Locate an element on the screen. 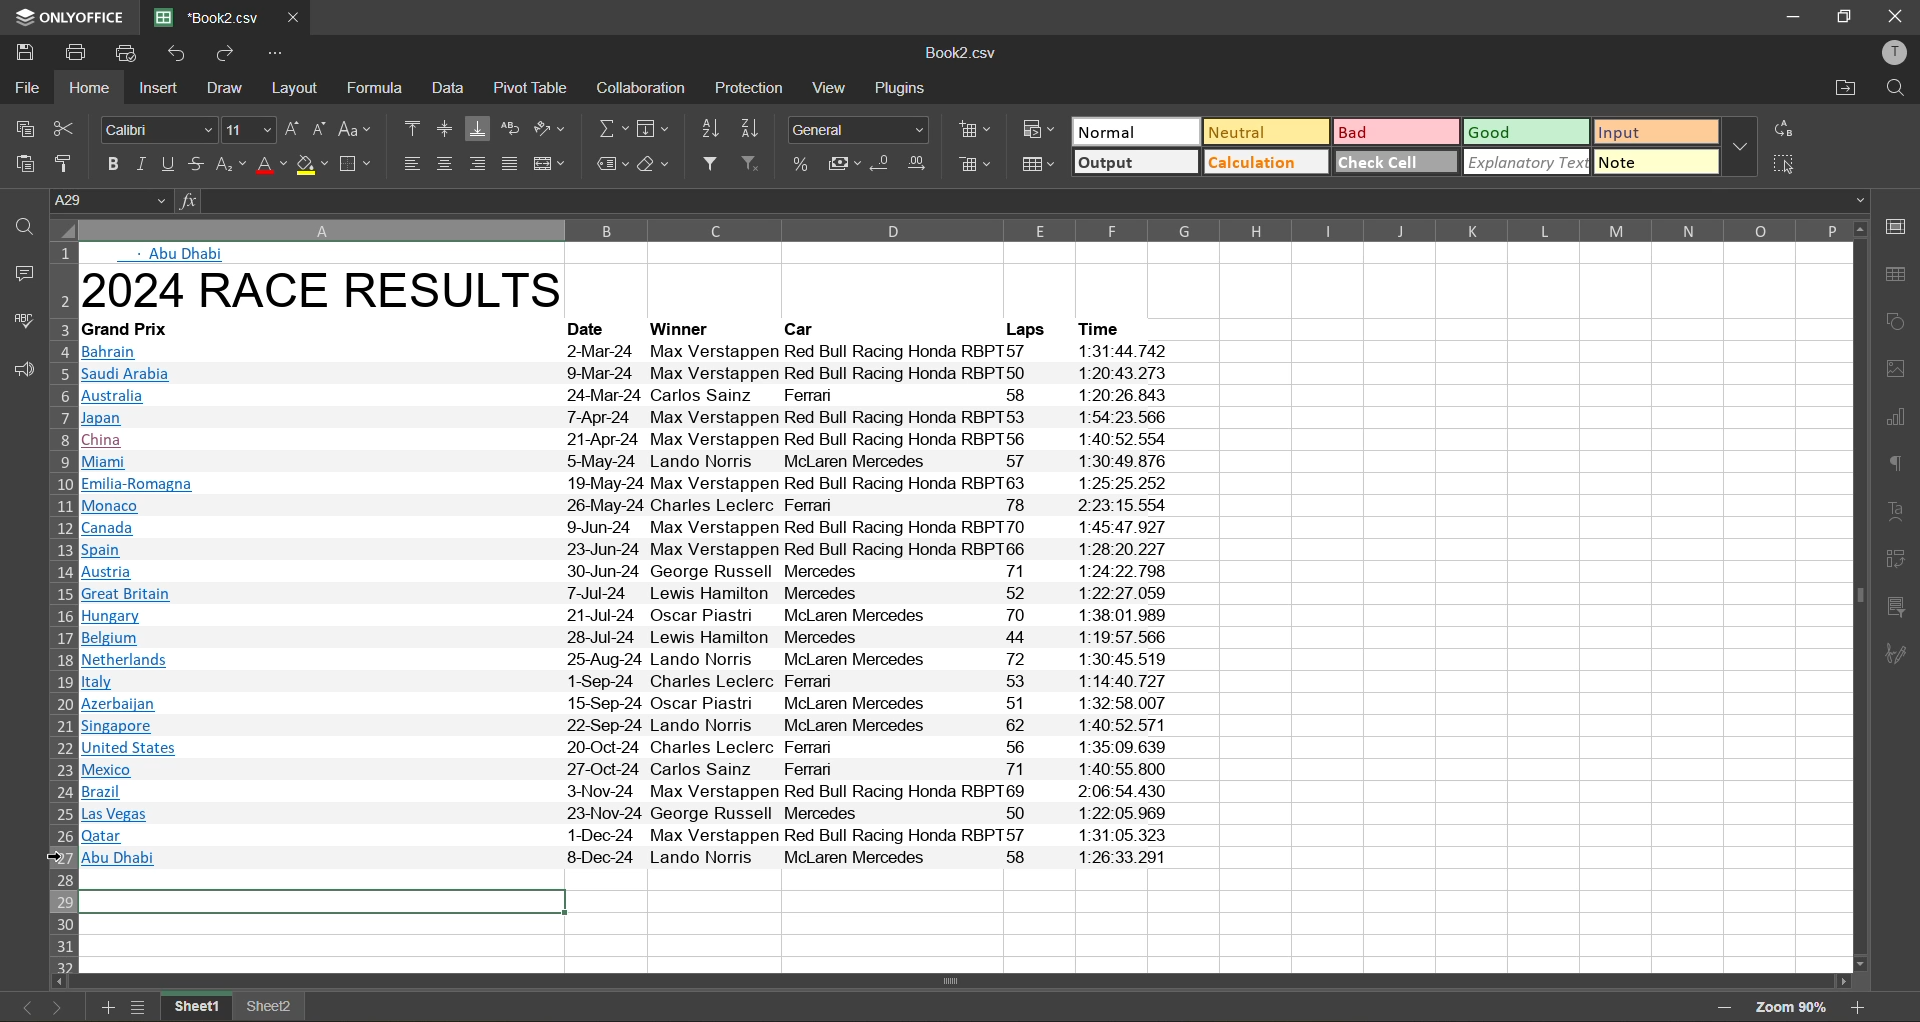 This screenshot has height=1022, width=1920. next is located at coordinates (55, 1007).